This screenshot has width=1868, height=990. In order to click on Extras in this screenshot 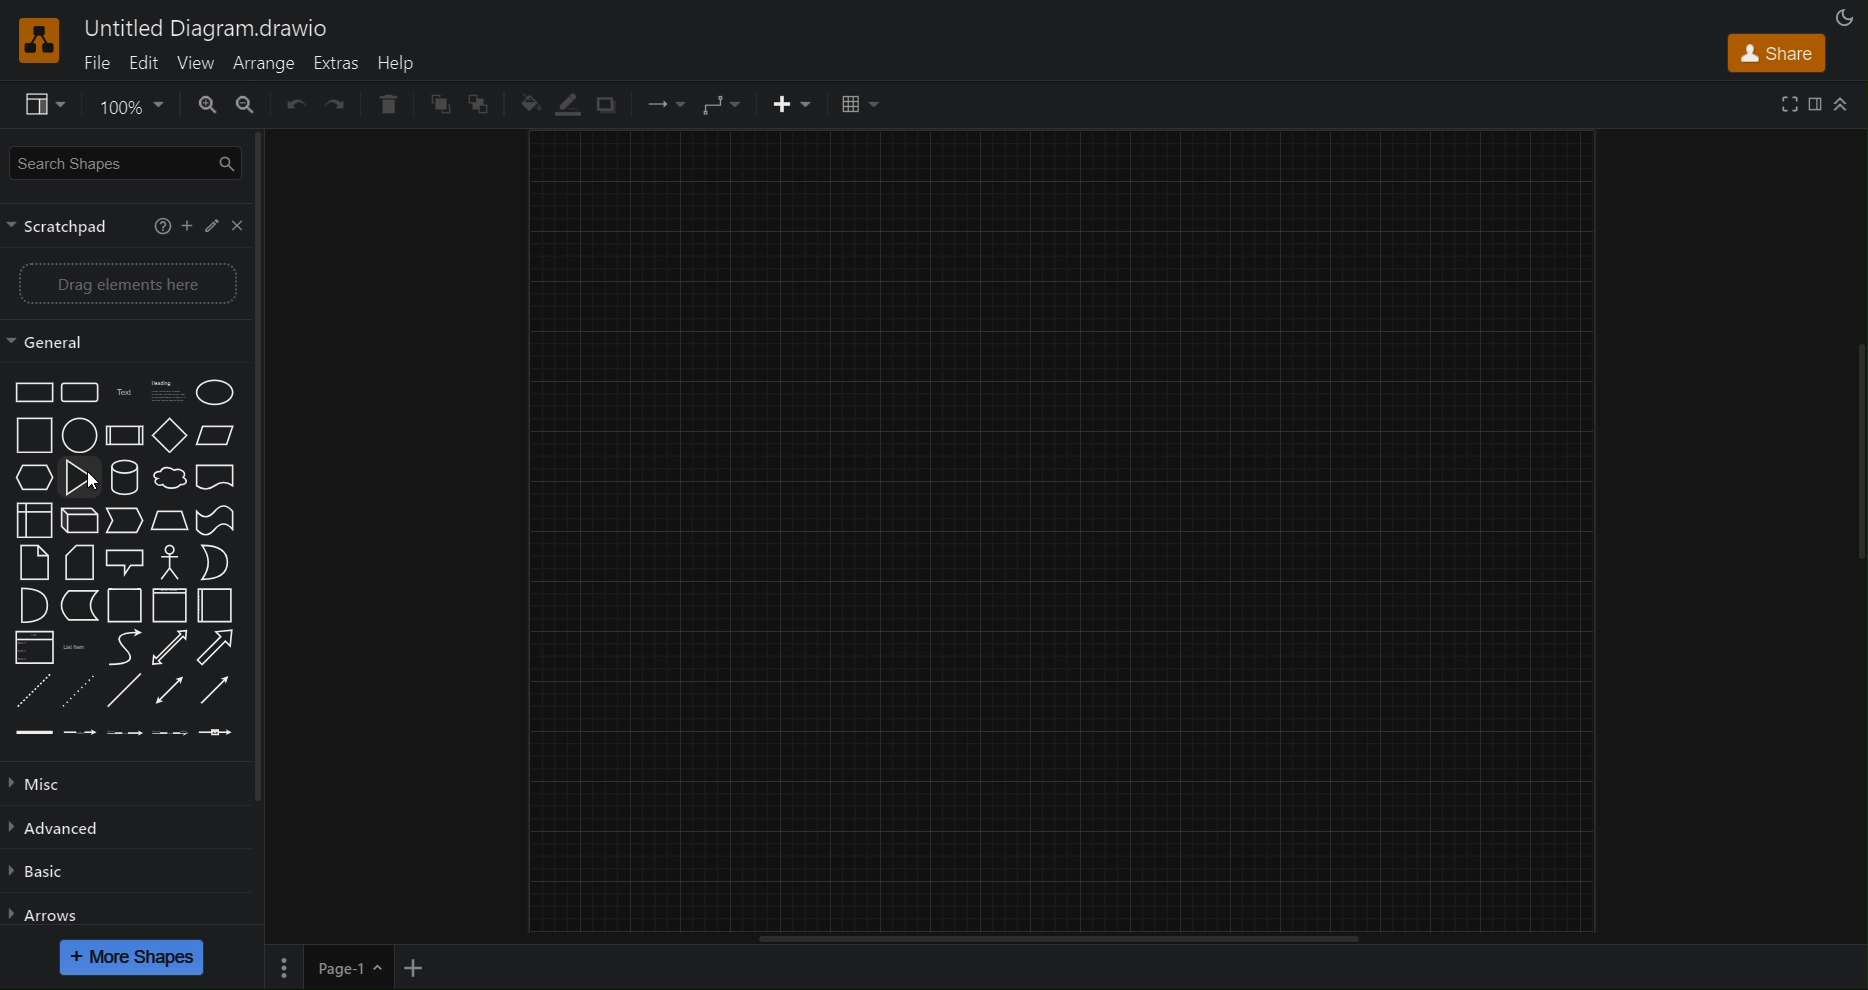, I will do `click(338, 62)`.